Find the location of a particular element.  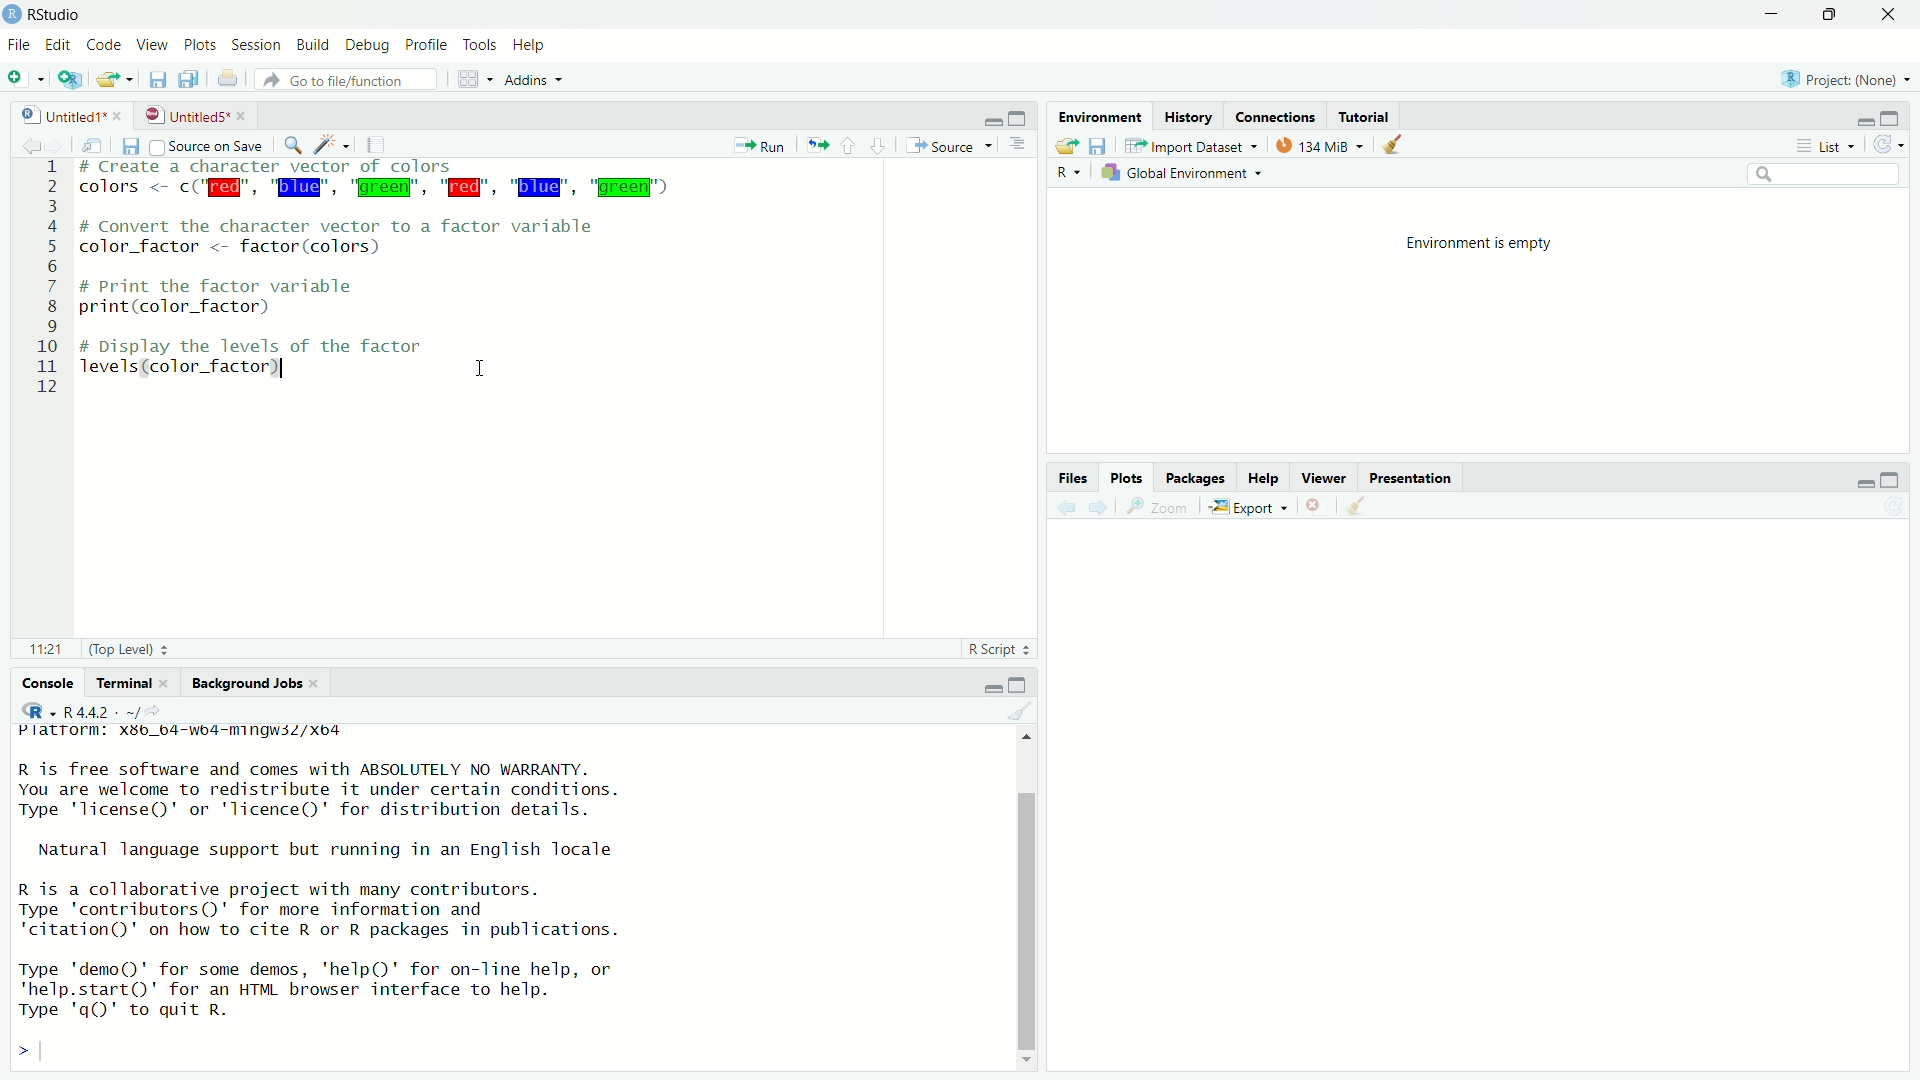

Type 'demo()' for some demos, 'help()' for on-Tine help, or
*help.start()' for an HTML browser interface to help.
Type 'qQ' to quit R. is located at coordinates (362, 987).